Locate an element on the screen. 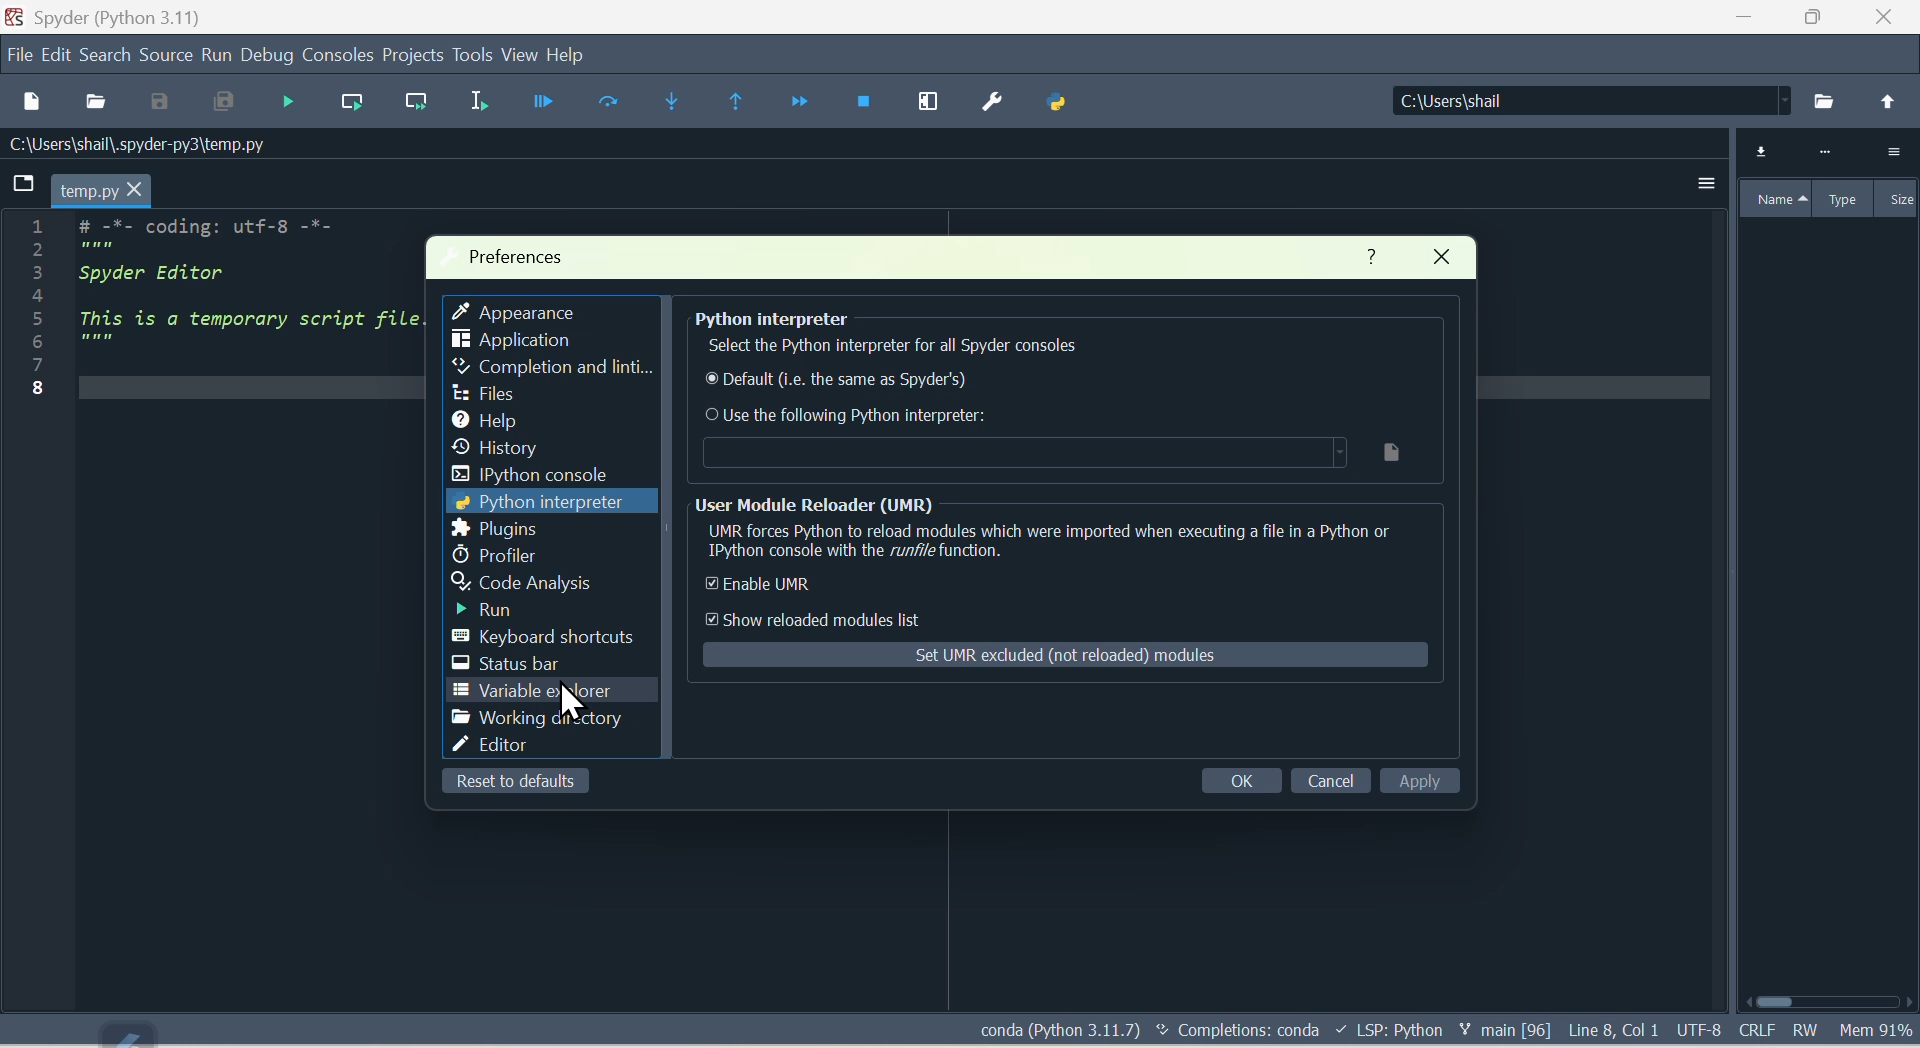 This screenshot has width=1920, height=1048. Completion and is located at coordinates (544, 369).